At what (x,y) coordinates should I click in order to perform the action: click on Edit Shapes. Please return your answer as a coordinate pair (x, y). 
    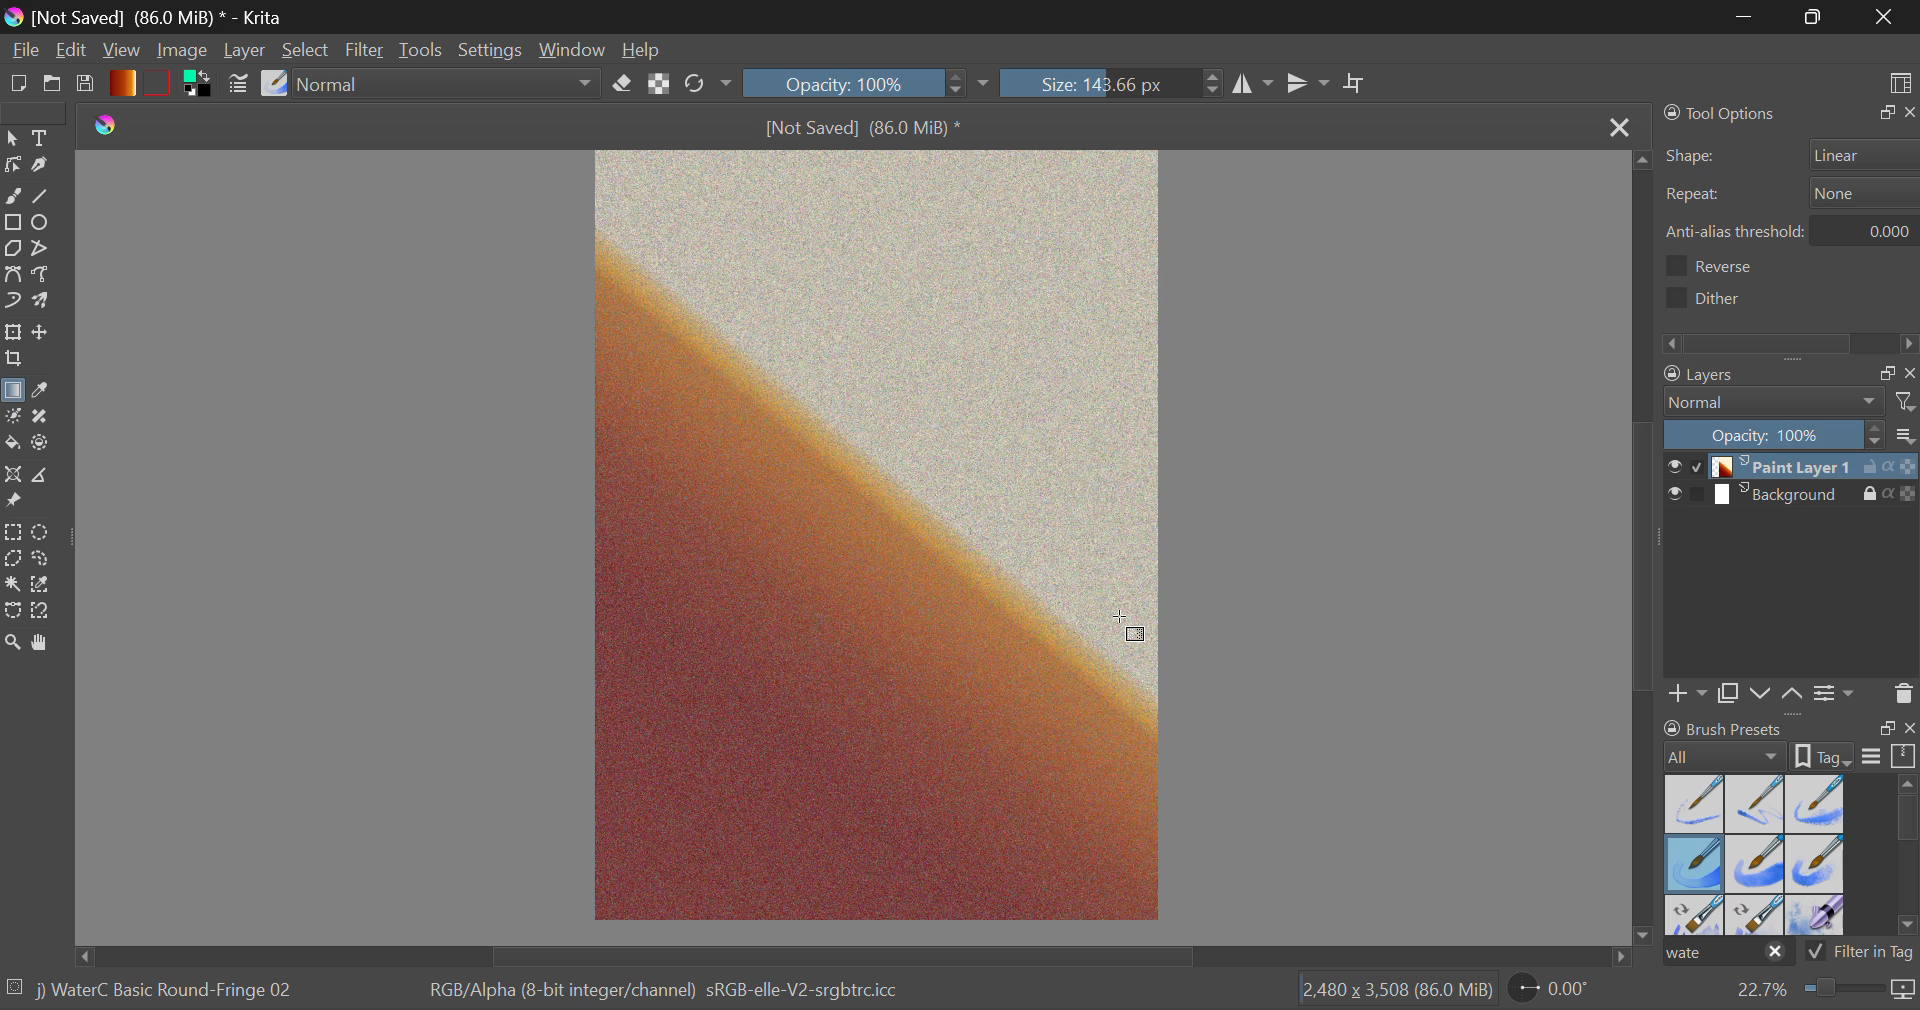
    Looking at the image, I should click on (13, 167).